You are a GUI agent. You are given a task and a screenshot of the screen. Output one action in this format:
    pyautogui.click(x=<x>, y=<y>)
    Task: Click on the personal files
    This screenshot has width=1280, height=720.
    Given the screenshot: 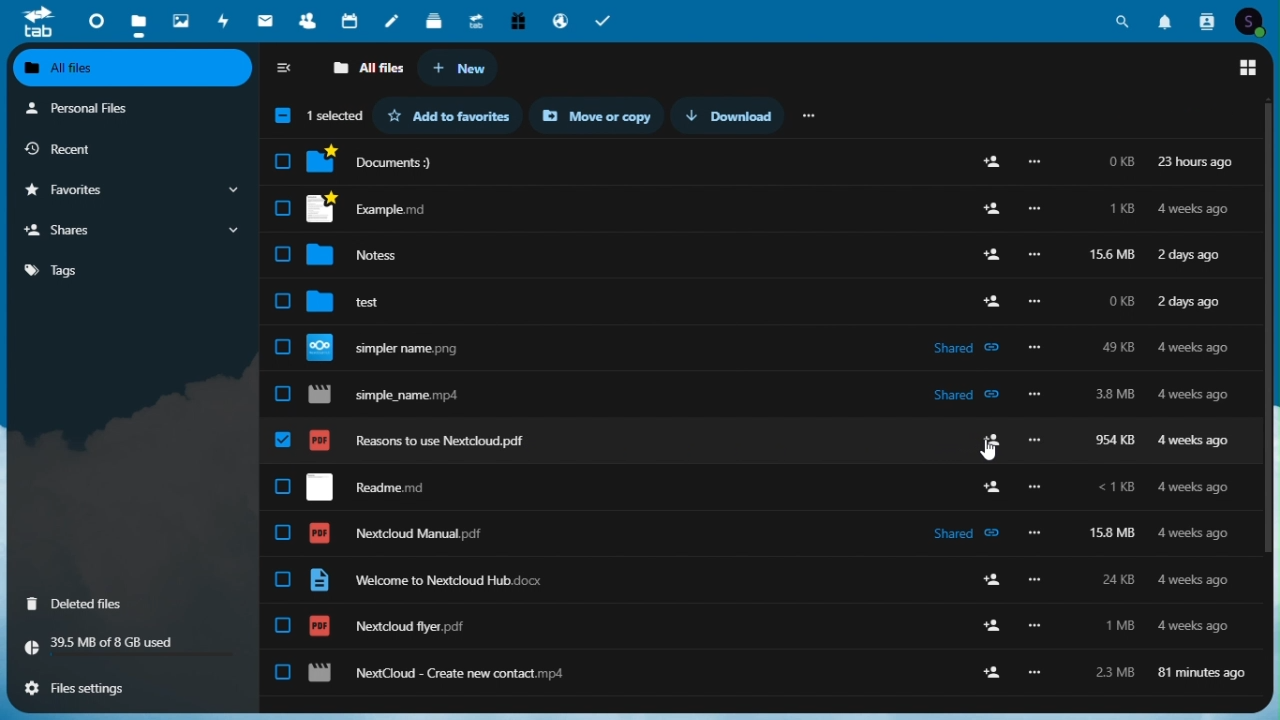 What is the action you would take?
    pyautogui.click(x=127, y=107)
    